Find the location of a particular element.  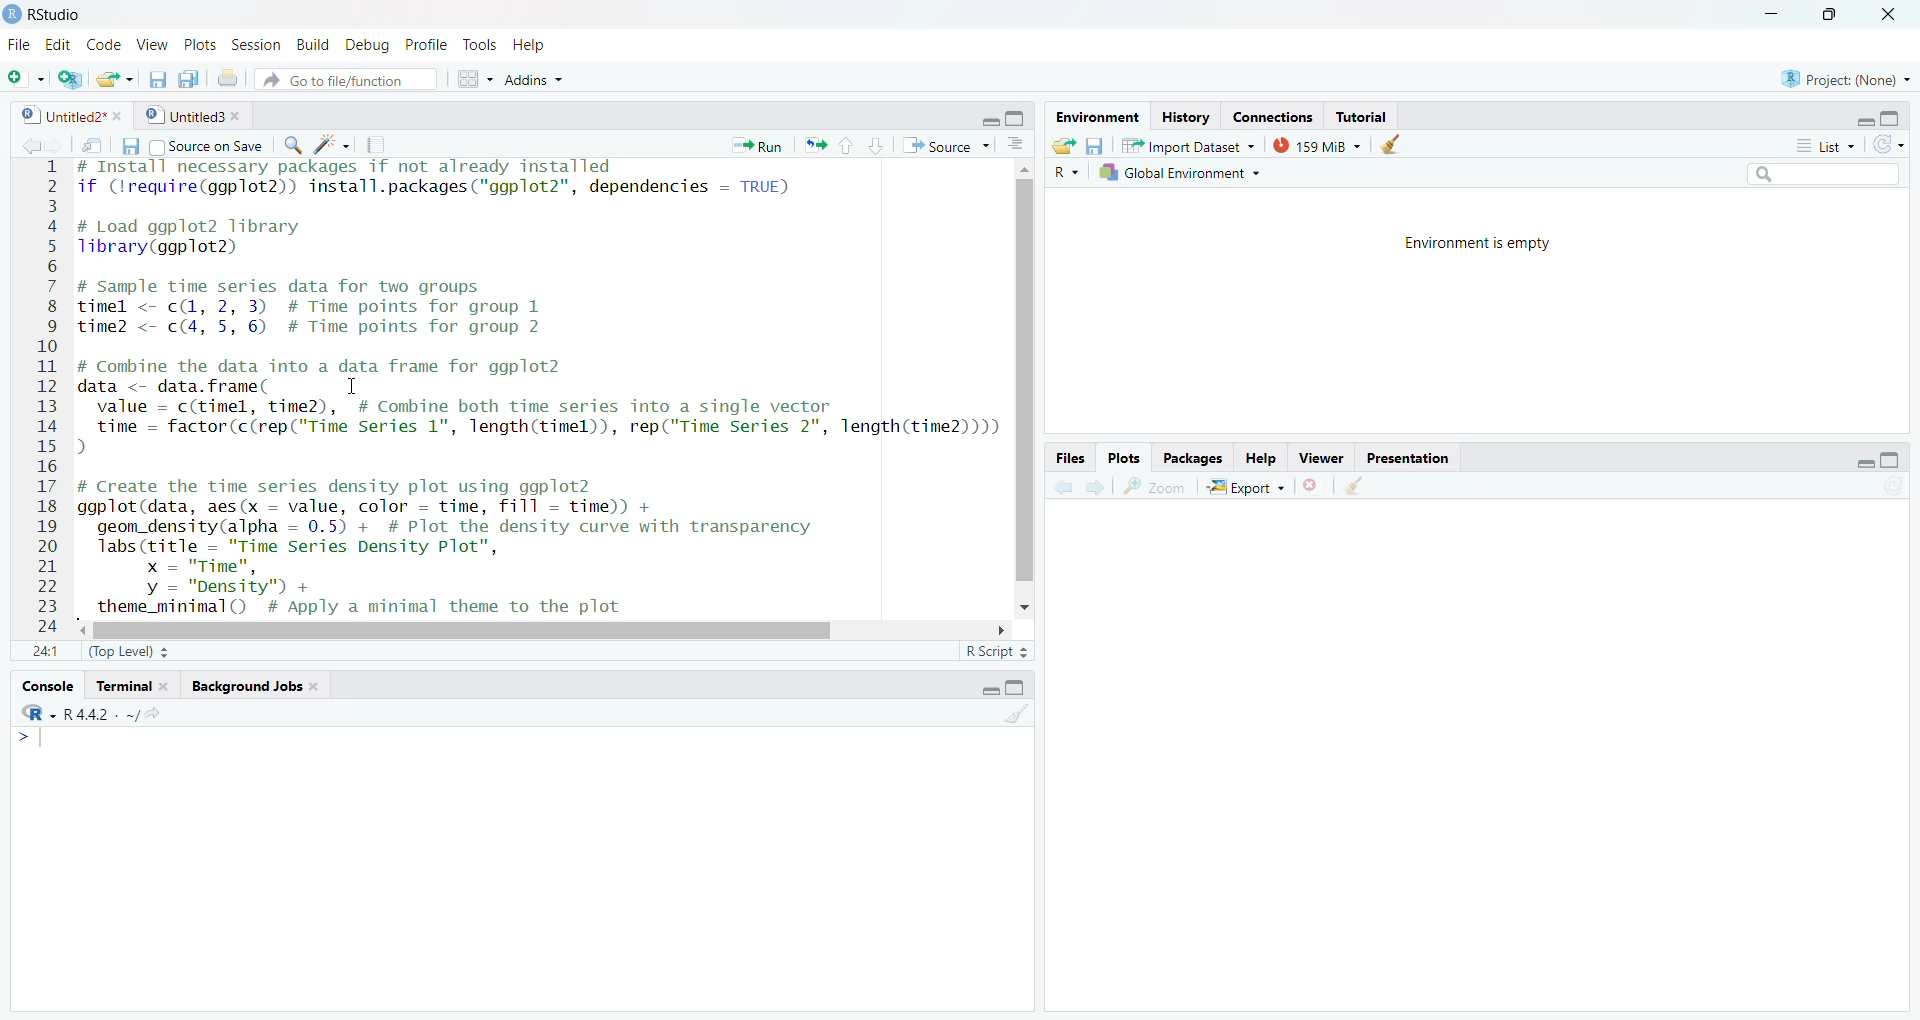

Clean is located at coordinates (1014, 713).